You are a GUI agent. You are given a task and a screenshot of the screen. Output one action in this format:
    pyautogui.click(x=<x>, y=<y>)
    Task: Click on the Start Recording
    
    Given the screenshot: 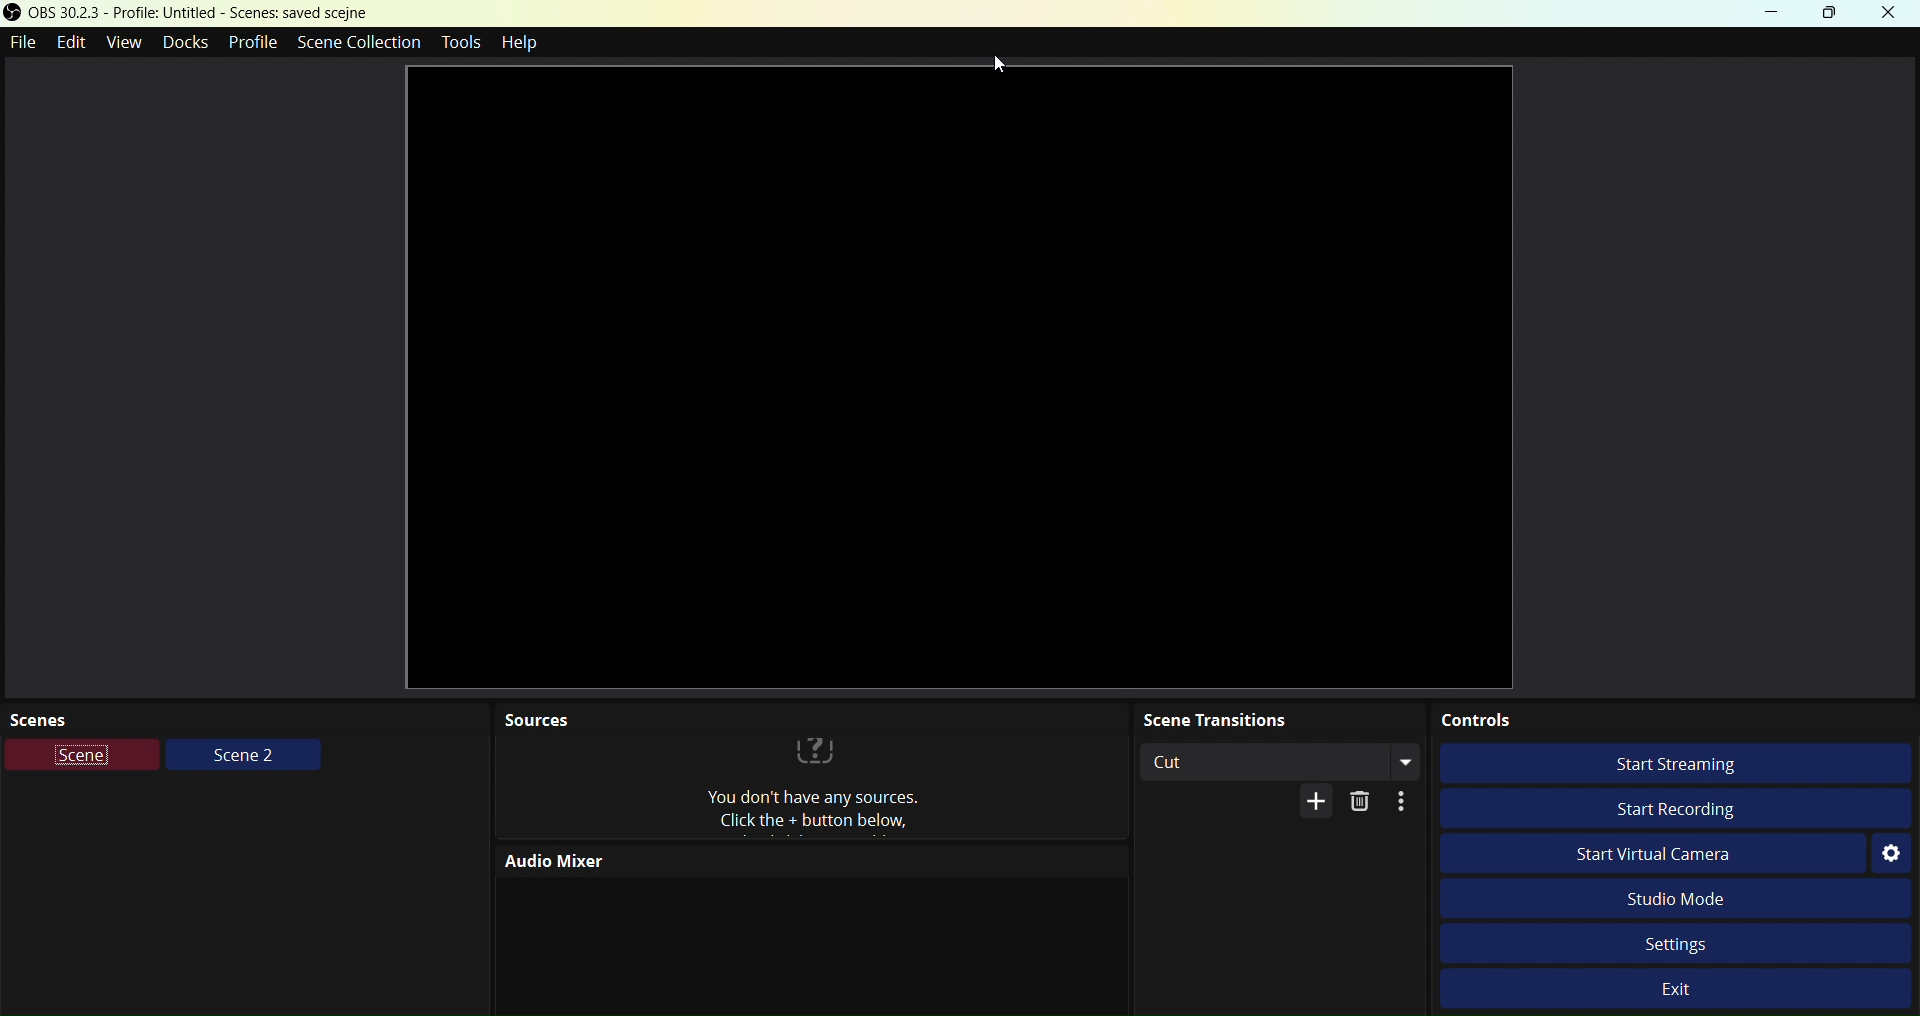 What is the action you would take?
    pyautogui.click(x=1678, y=807)
    